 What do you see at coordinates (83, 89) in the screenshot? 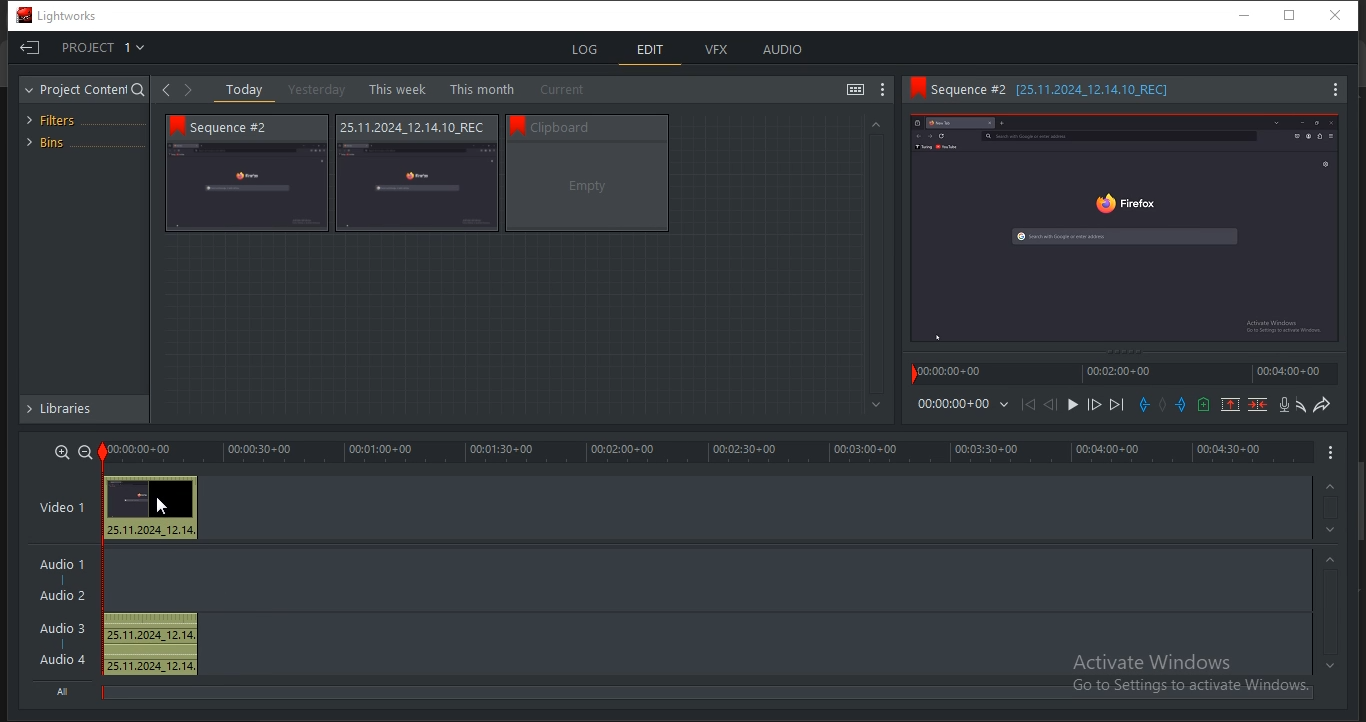
I see `project content` at bounding box center [83, 89].